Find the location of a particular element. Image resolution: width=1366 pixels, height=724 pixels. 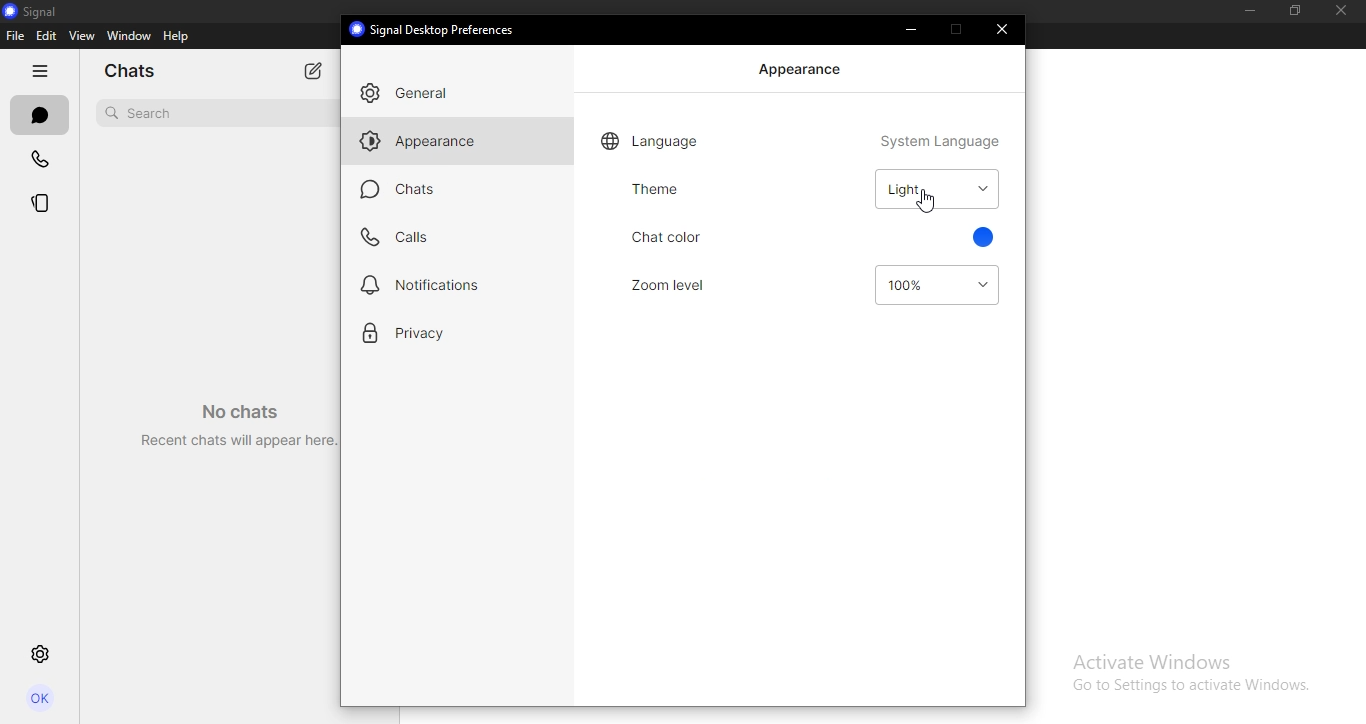

cursor is located at coordinates (926, 201).